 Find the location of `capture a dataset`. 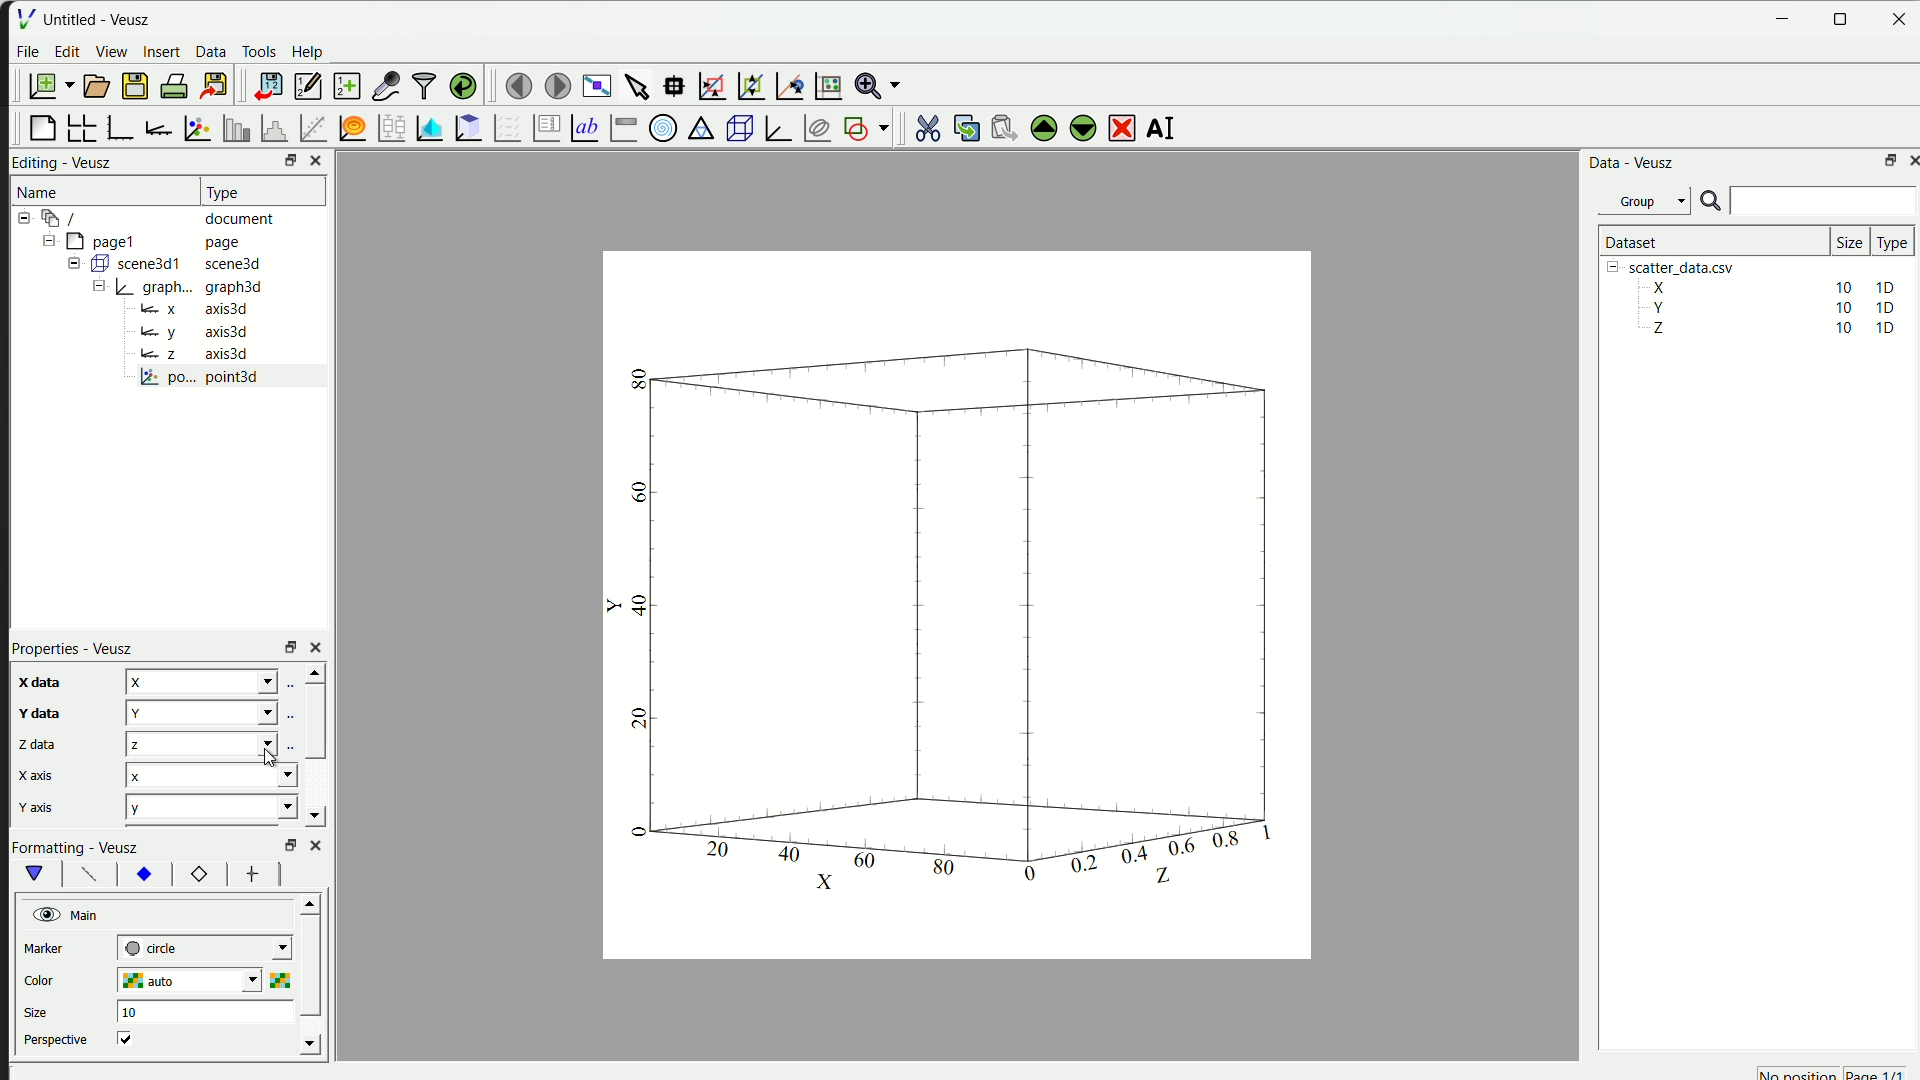

capture a dataset is located at coordinates (385, 83).